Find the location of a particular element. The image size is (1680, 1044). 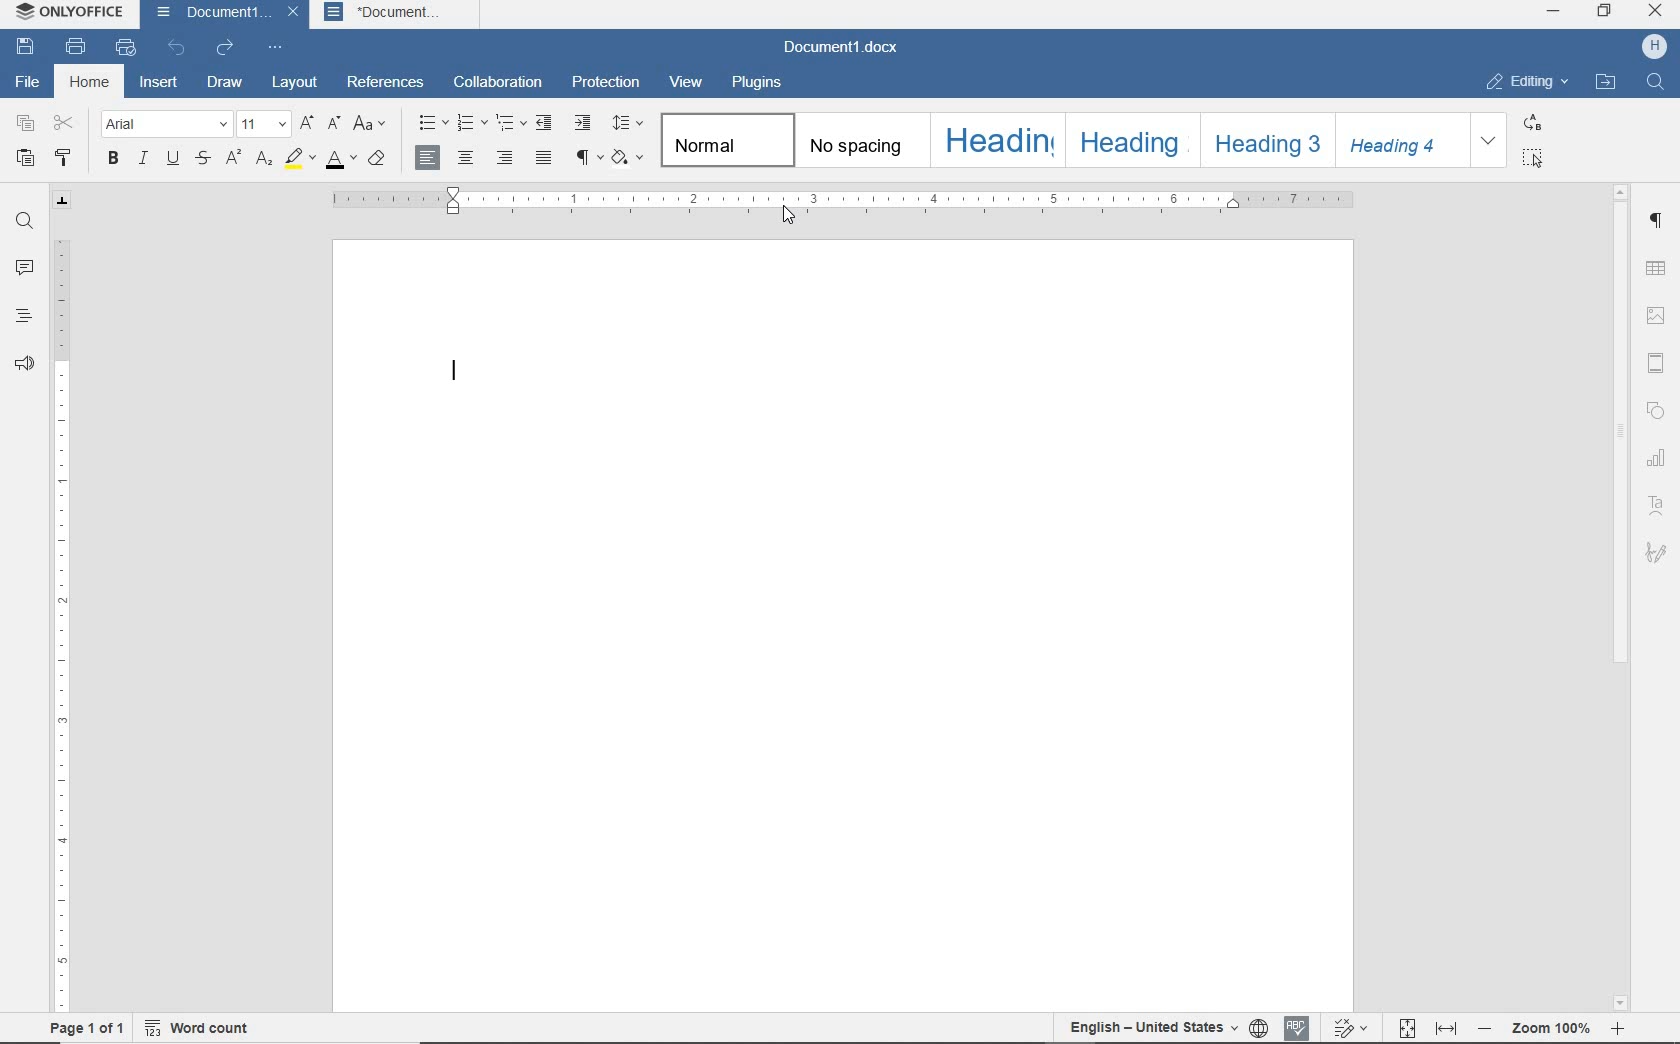

LAYOUT is located at coordinates (291, 82).